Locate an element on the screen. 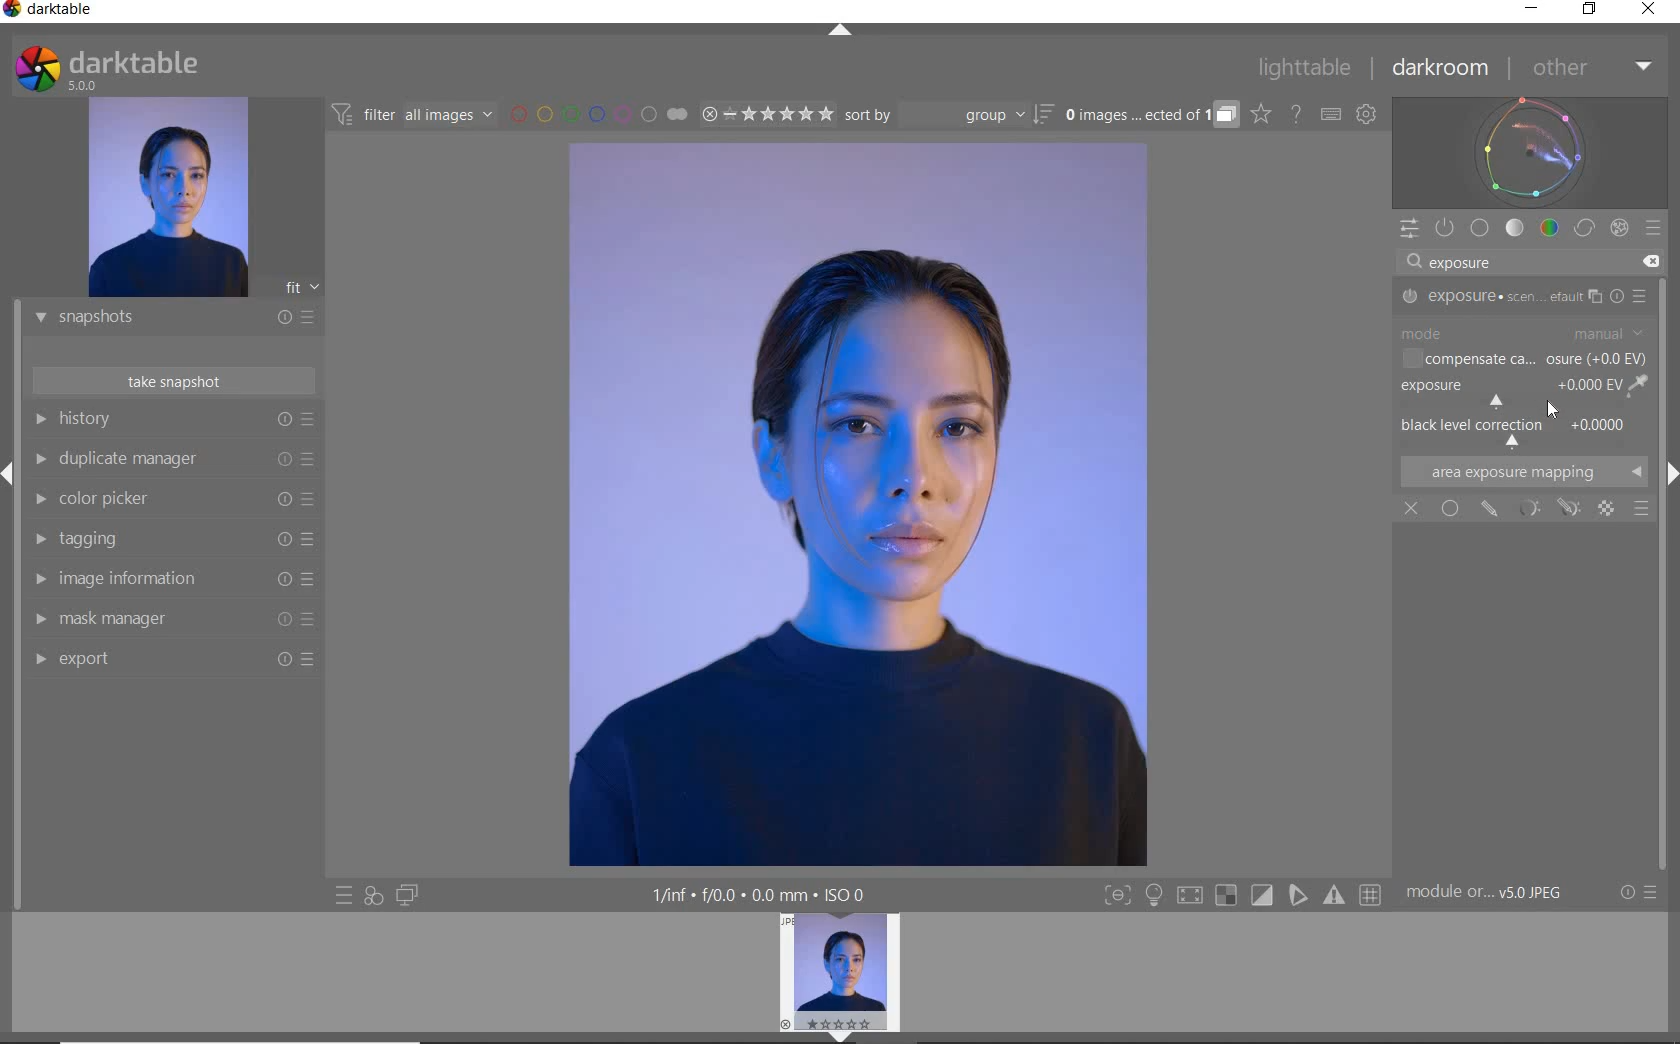 The image size is (1680, 1044). EXPAND GROUPED IMAGES is located at coordinates (1151, 116).